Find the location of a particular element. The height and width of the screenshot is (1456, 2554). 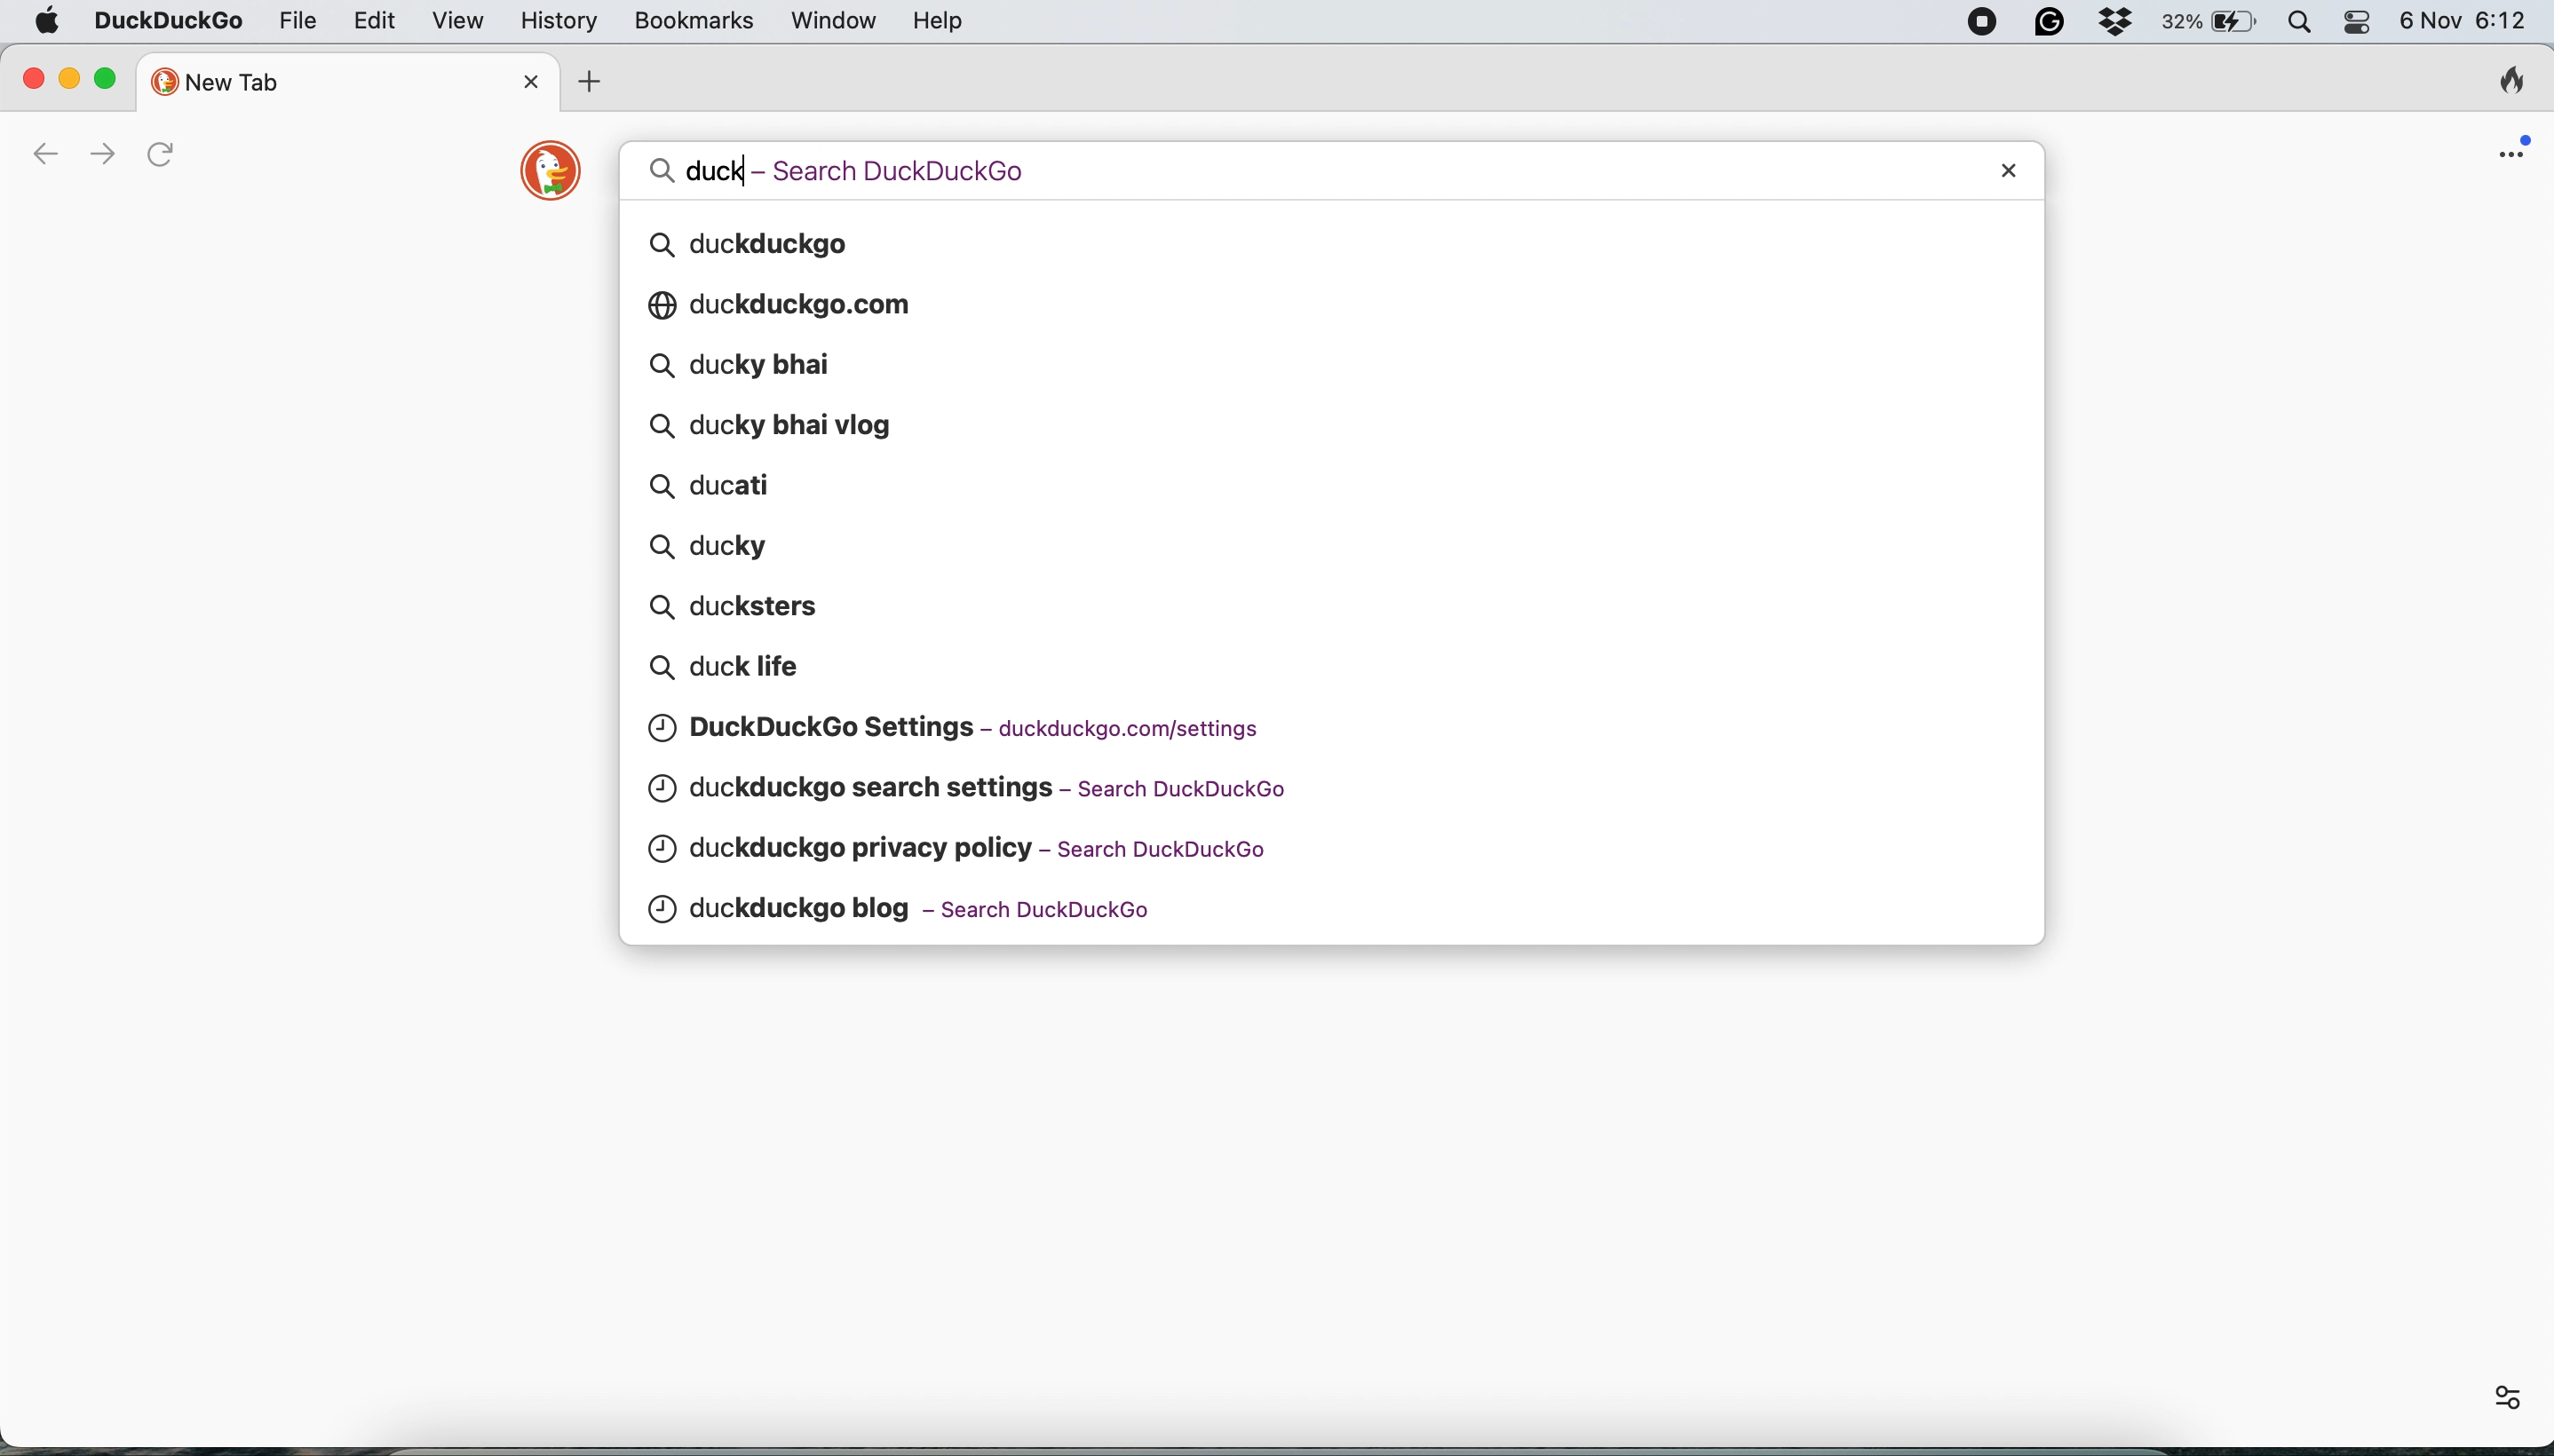

ducky is located at coordinates (714, 545).